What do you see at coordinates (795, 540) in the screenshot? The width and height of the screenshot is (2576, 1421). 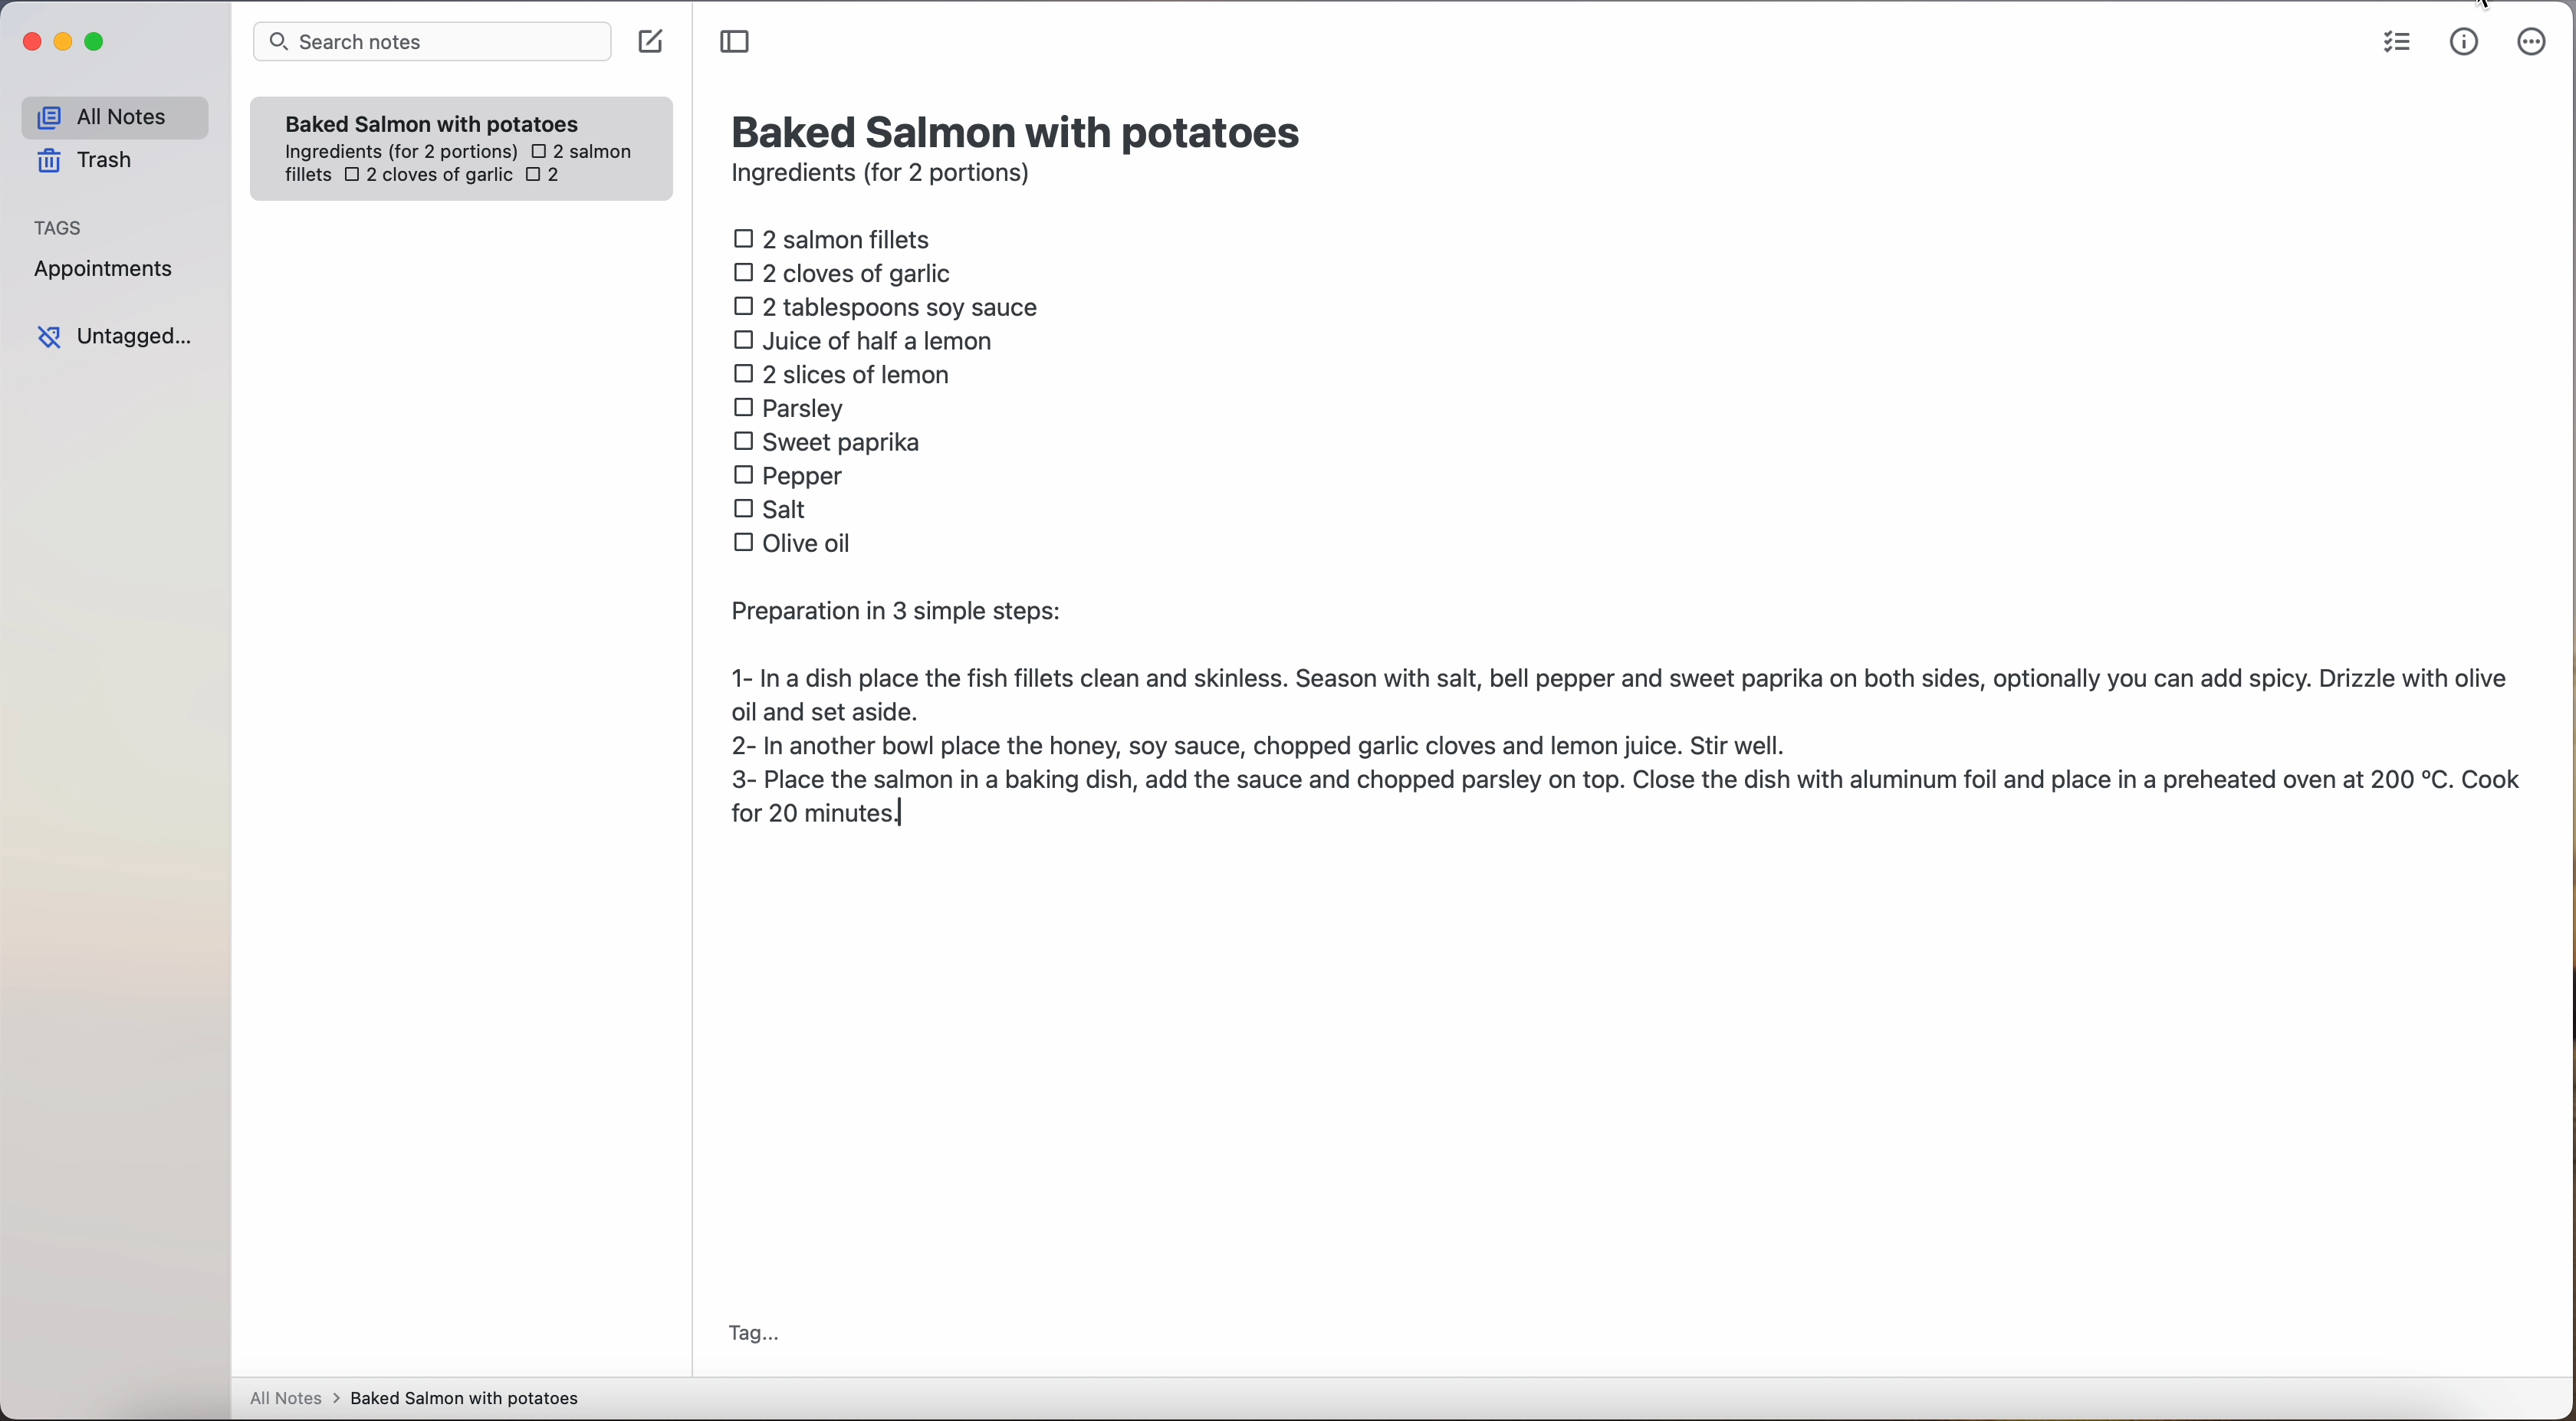 I see `olive oil` at bounding box center [795, 540].